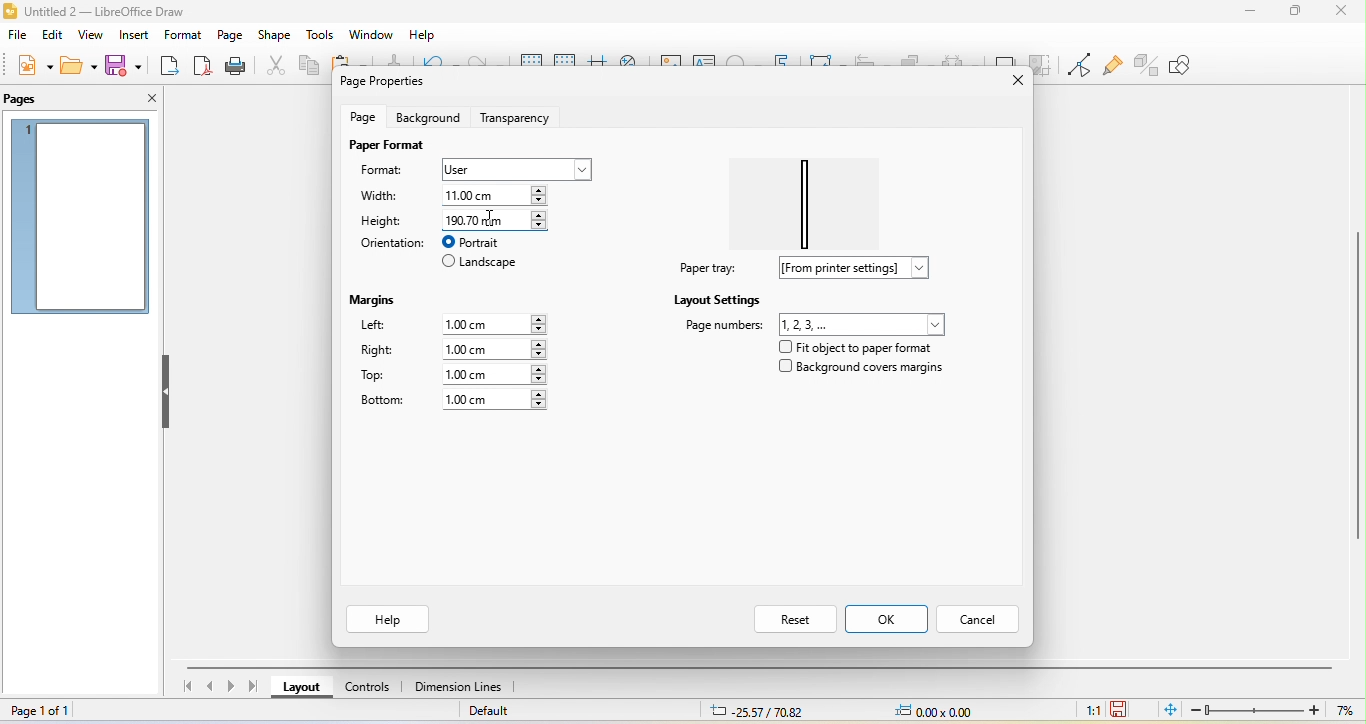 The height and width of the screenshot is (724, 1366). What do you see at coordinates (1195, 65) in the screenshot?
I see `show draw function` at bounding box center [1195, 65].